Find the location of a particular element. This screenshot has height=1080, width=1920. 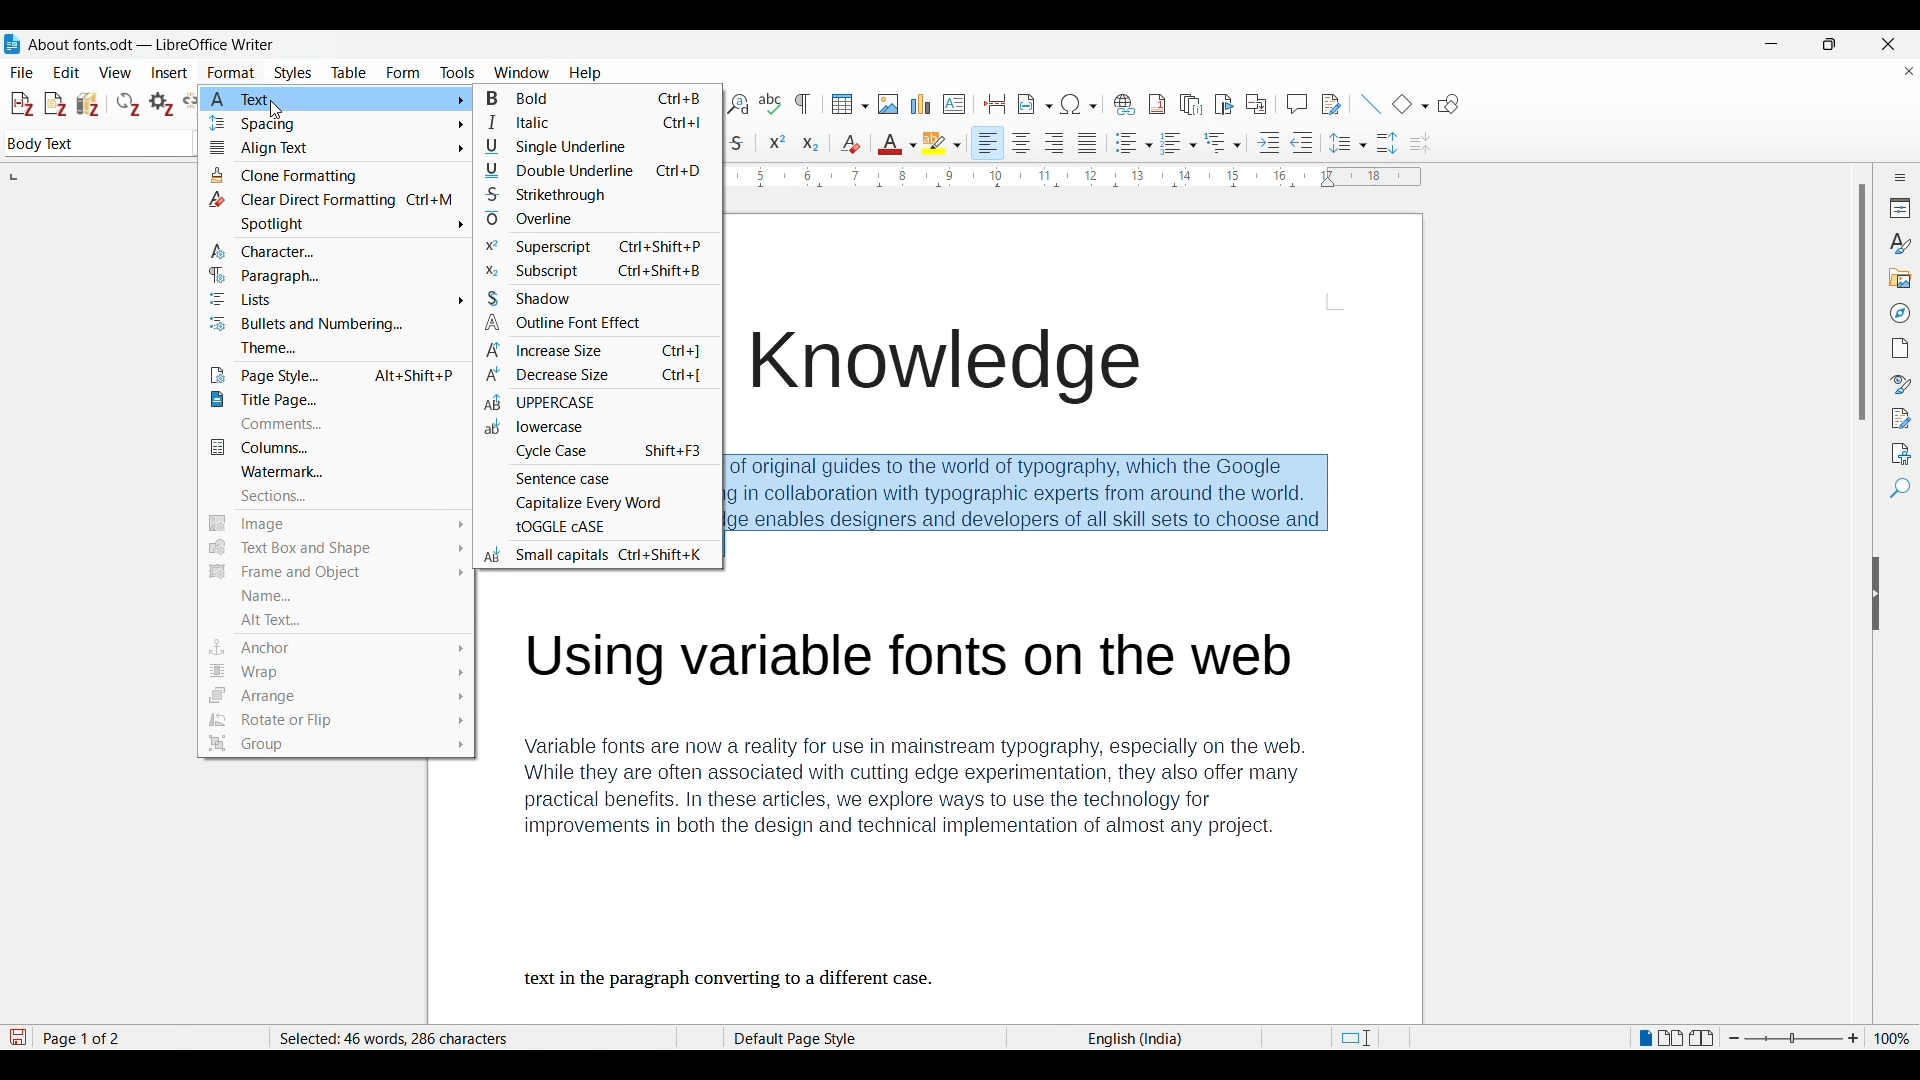

Style inspector is located at coordinates (1900, 384).